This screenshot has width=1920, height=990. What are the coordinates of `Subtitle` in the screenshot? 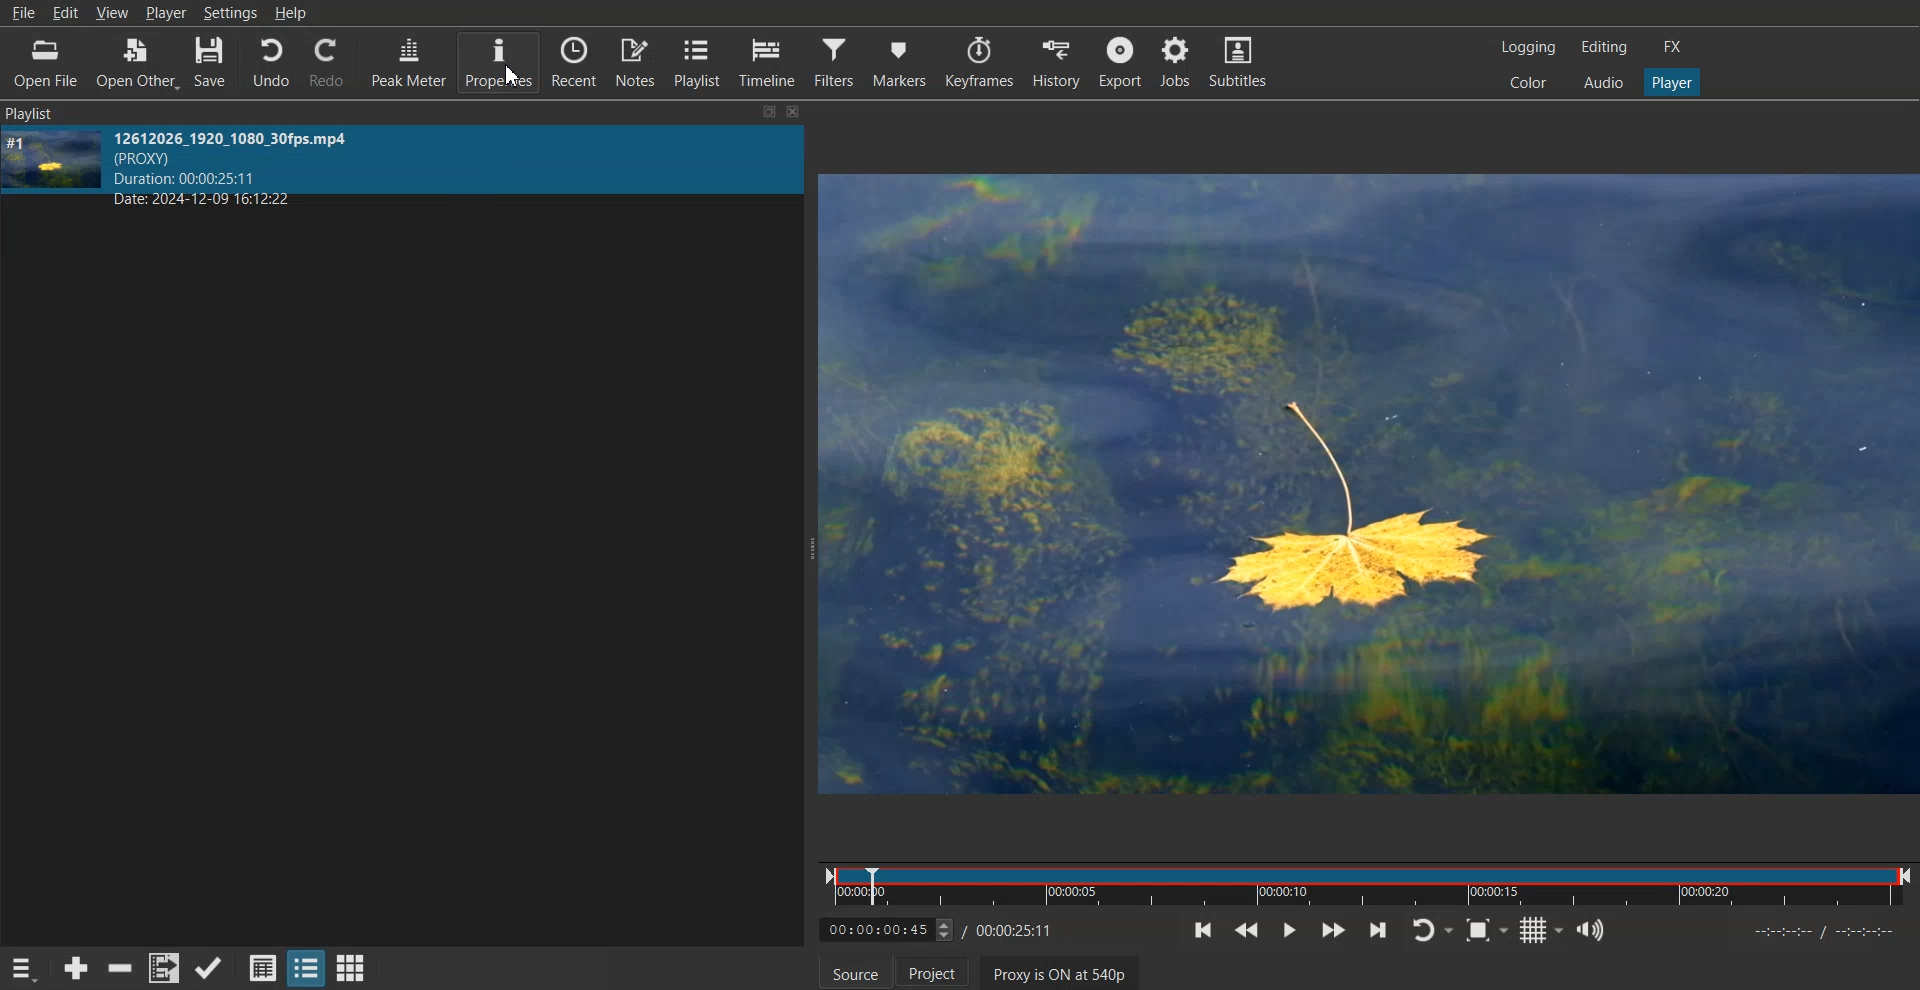 It's located at (1243, 63).